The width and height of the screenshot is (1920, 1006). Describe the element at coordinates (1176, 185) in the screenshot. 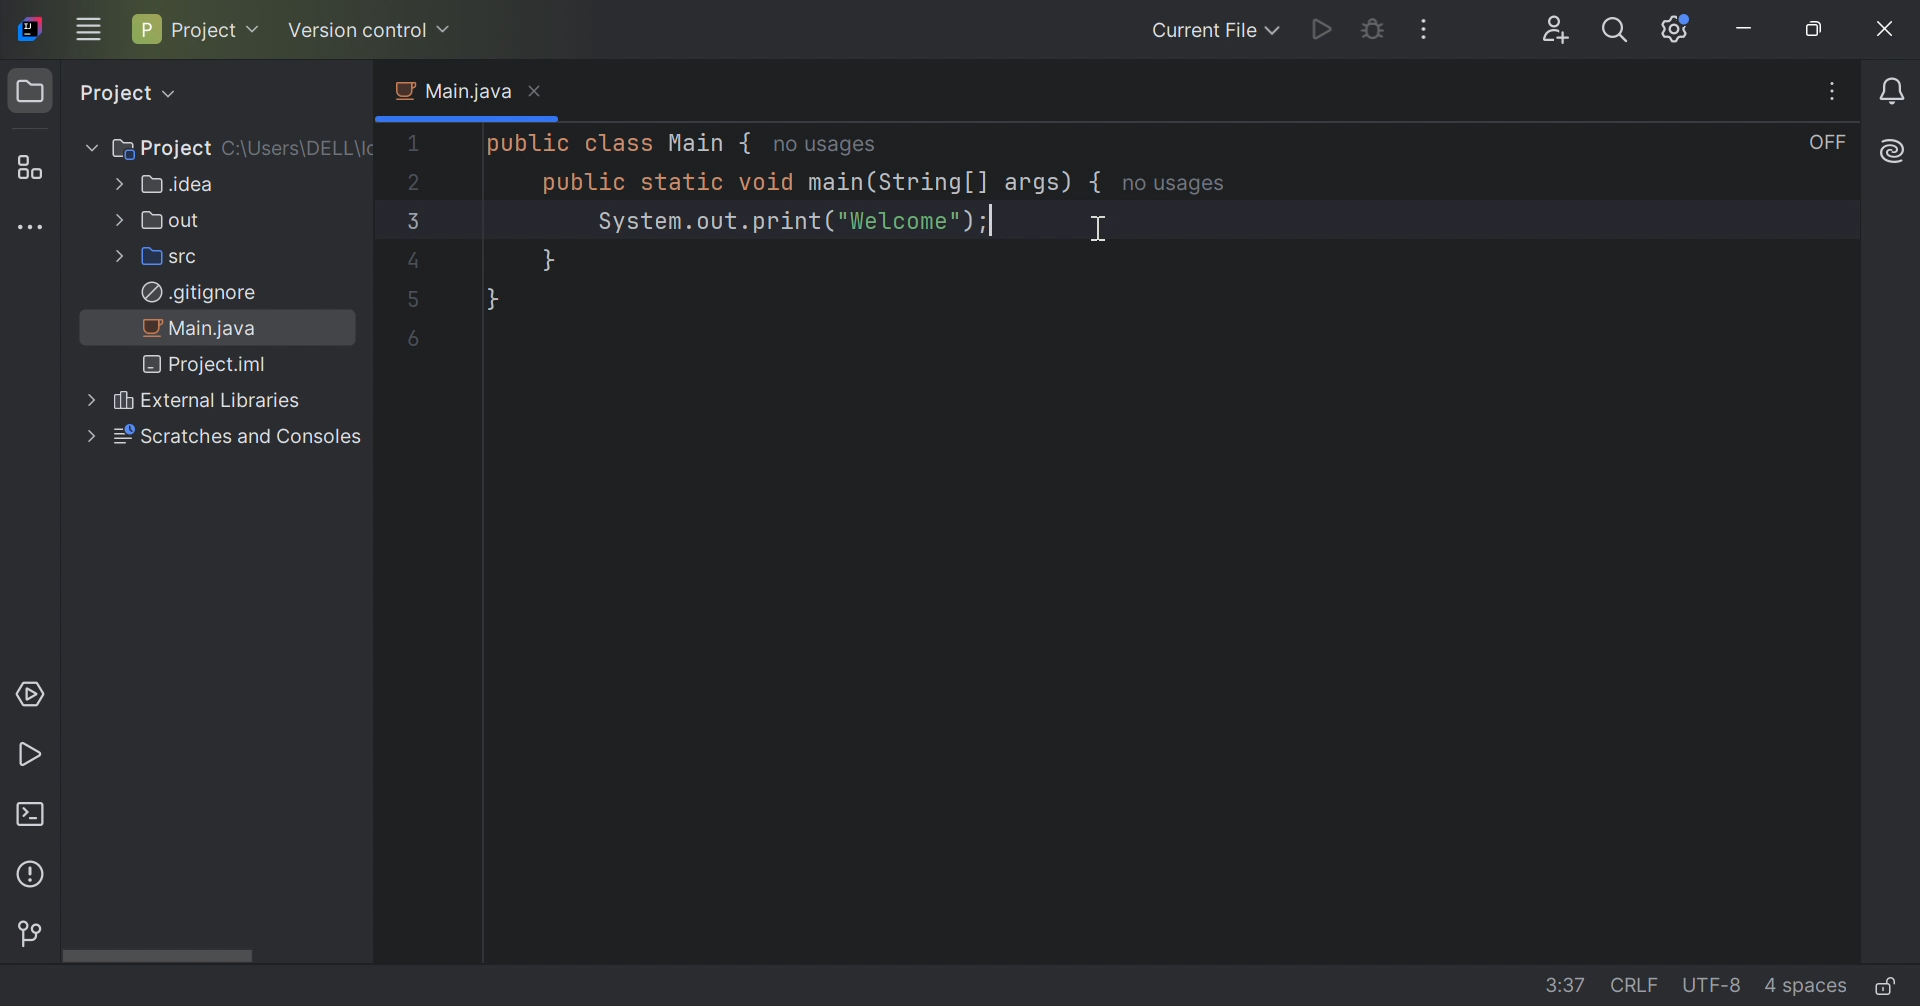

I see `no usages` at that location.